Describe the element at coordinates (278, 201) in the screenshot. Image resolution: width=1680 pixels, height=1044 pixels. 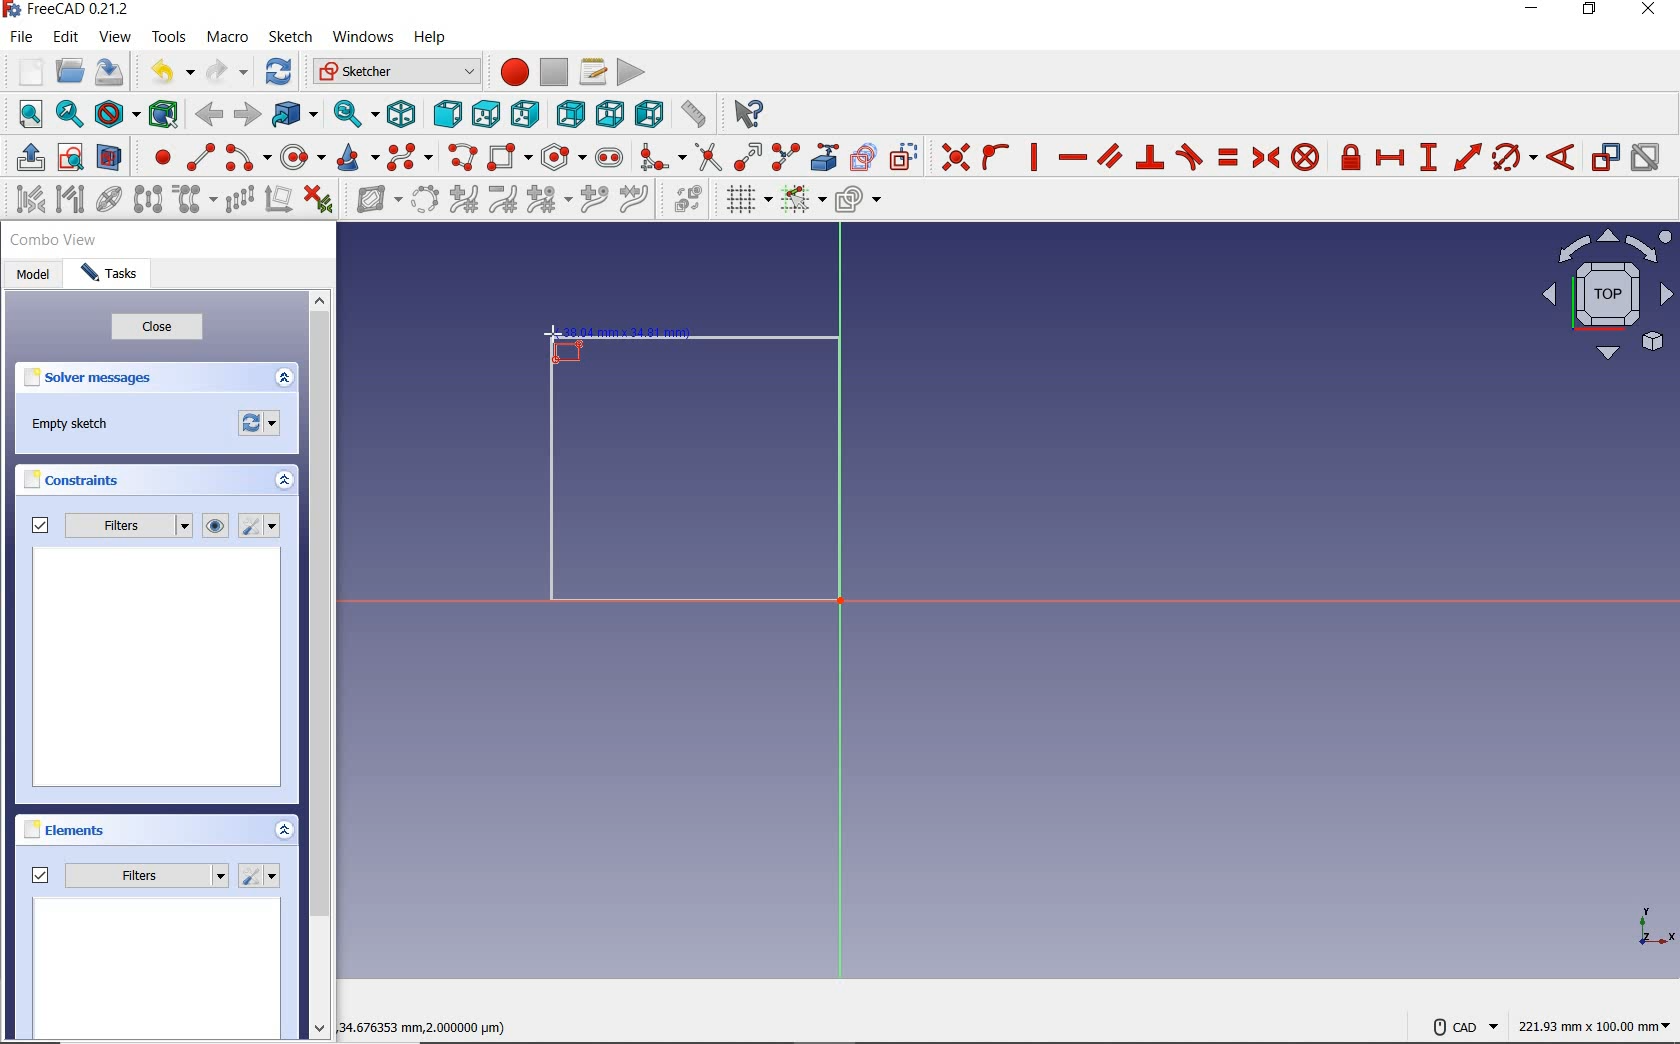
I see `remove axes alignment` at that location.